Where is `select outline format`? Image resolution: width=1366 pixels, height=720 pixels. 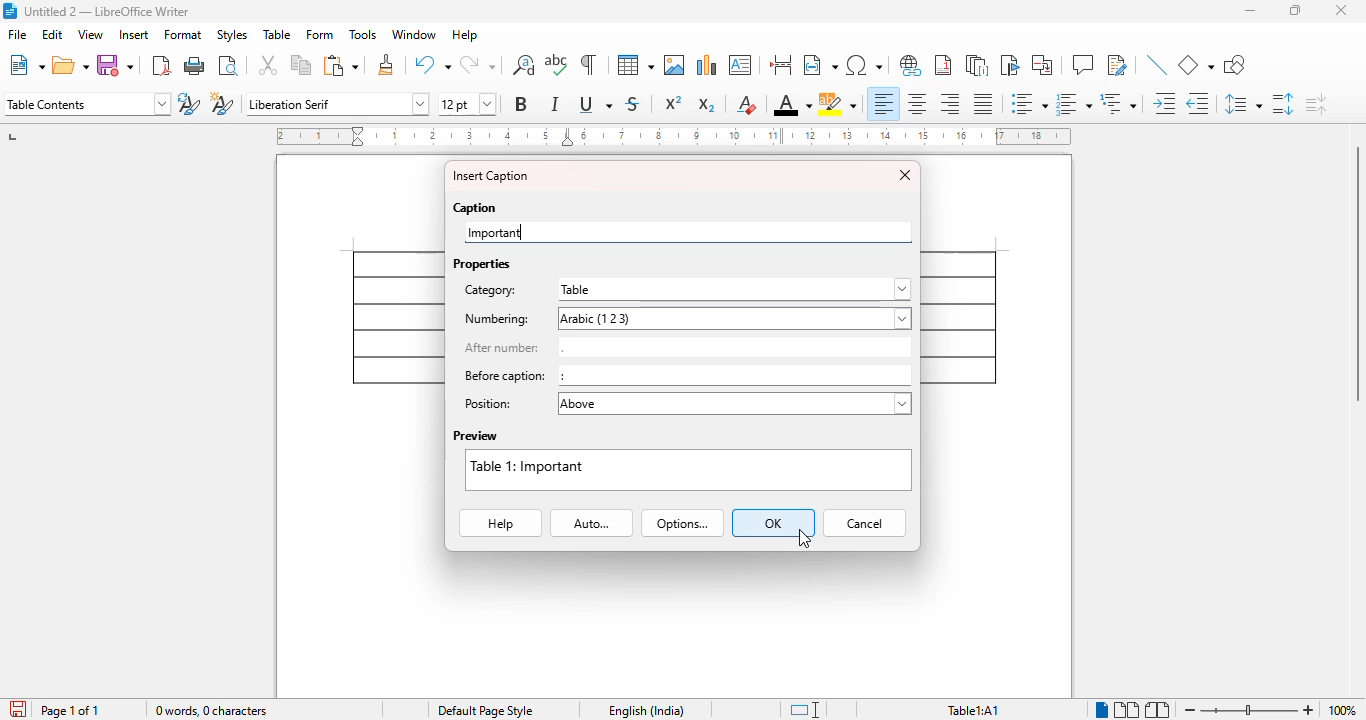
select outline format is located at coordinates (1118, 103).